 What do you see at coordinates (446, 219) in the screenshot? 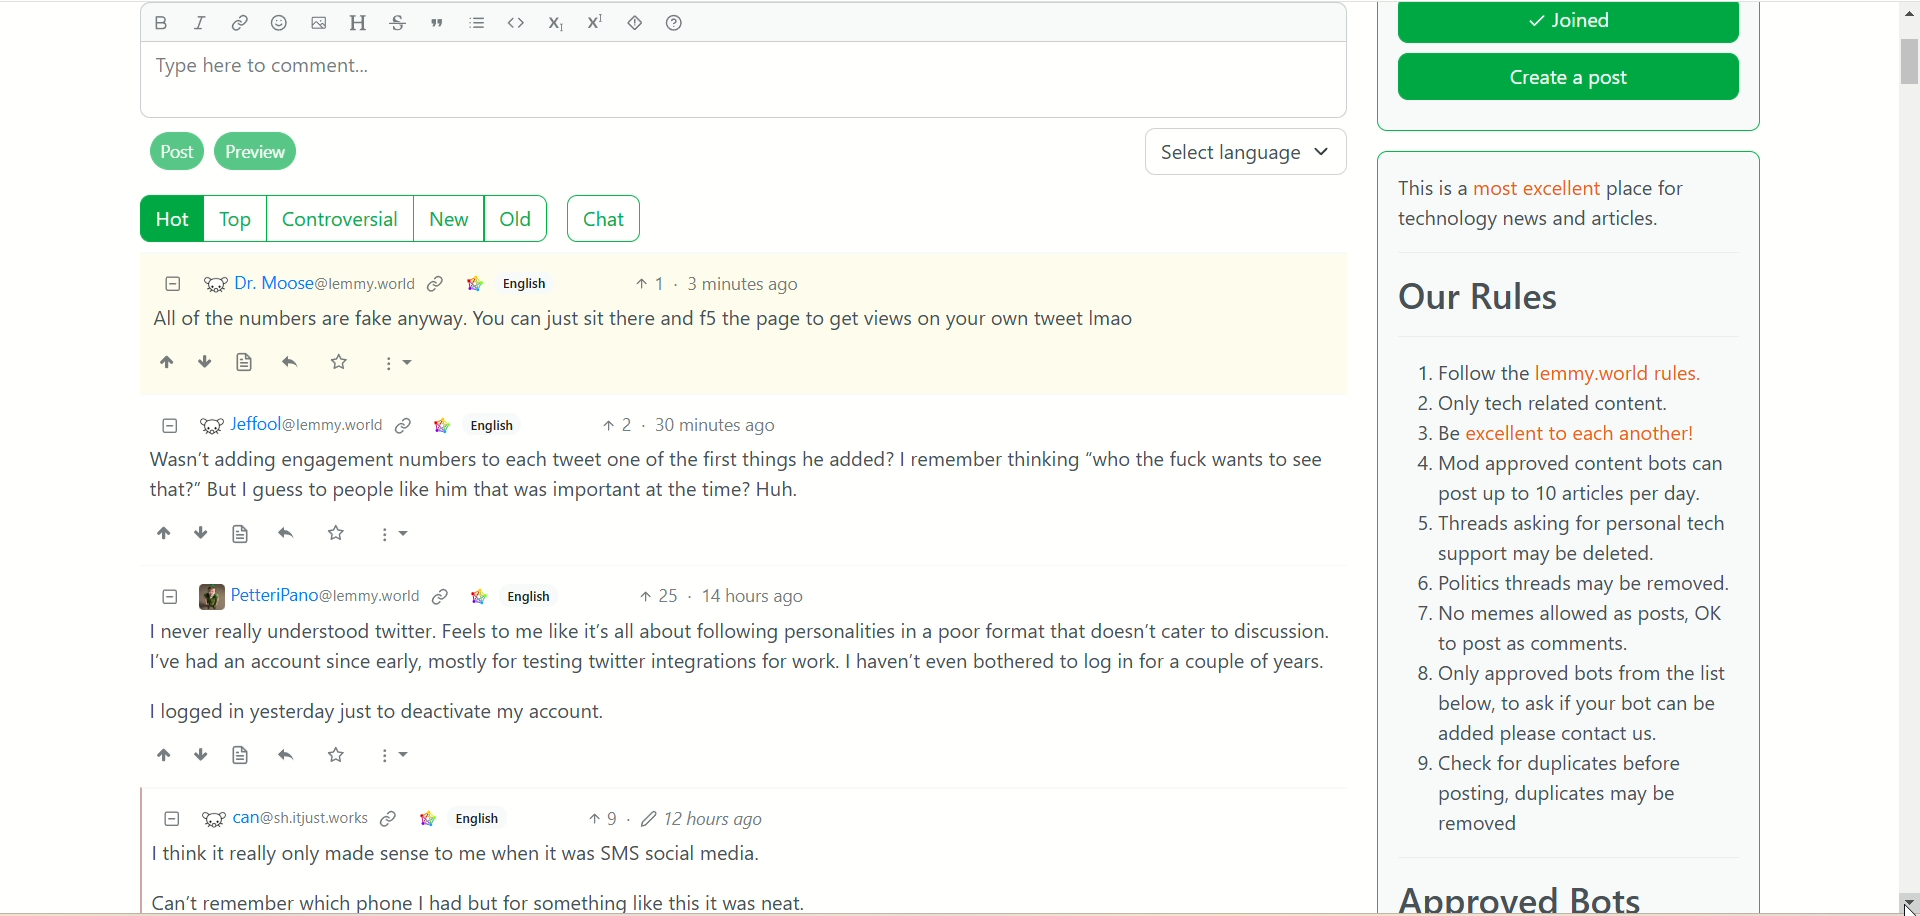
I see `new` at bounding box center [446, 219].